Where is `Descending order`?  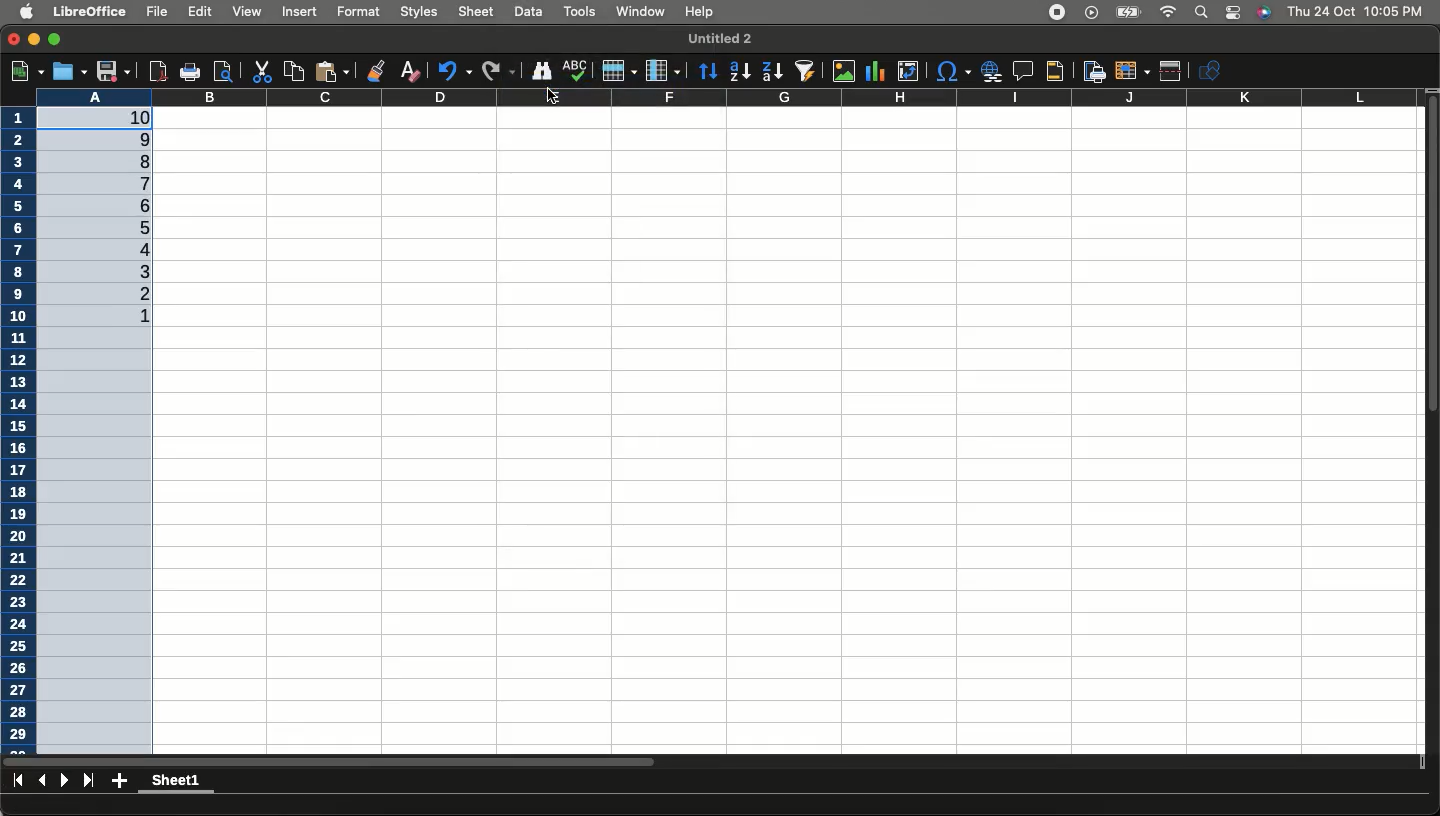
Descending order is located at coordinates (111, 425).